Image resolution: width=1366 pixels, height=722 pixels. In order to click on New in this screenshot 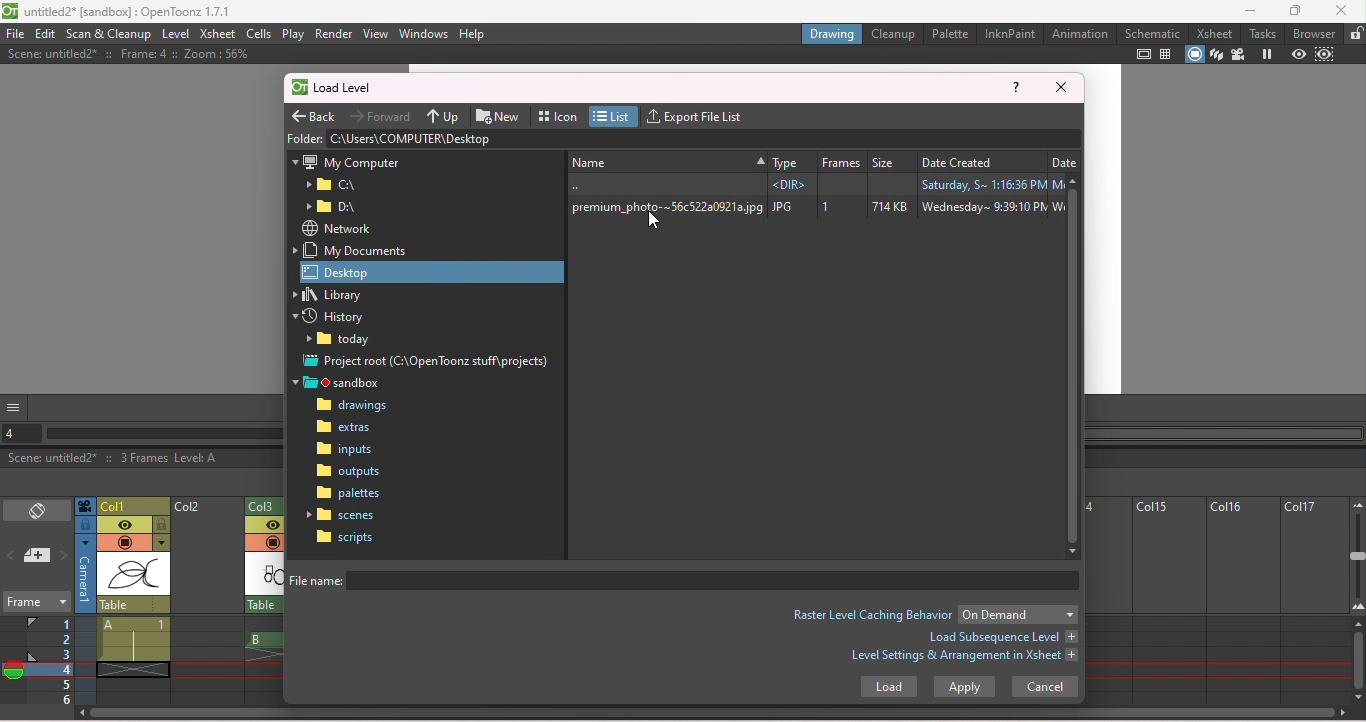, I will do `click(501, 114)`.